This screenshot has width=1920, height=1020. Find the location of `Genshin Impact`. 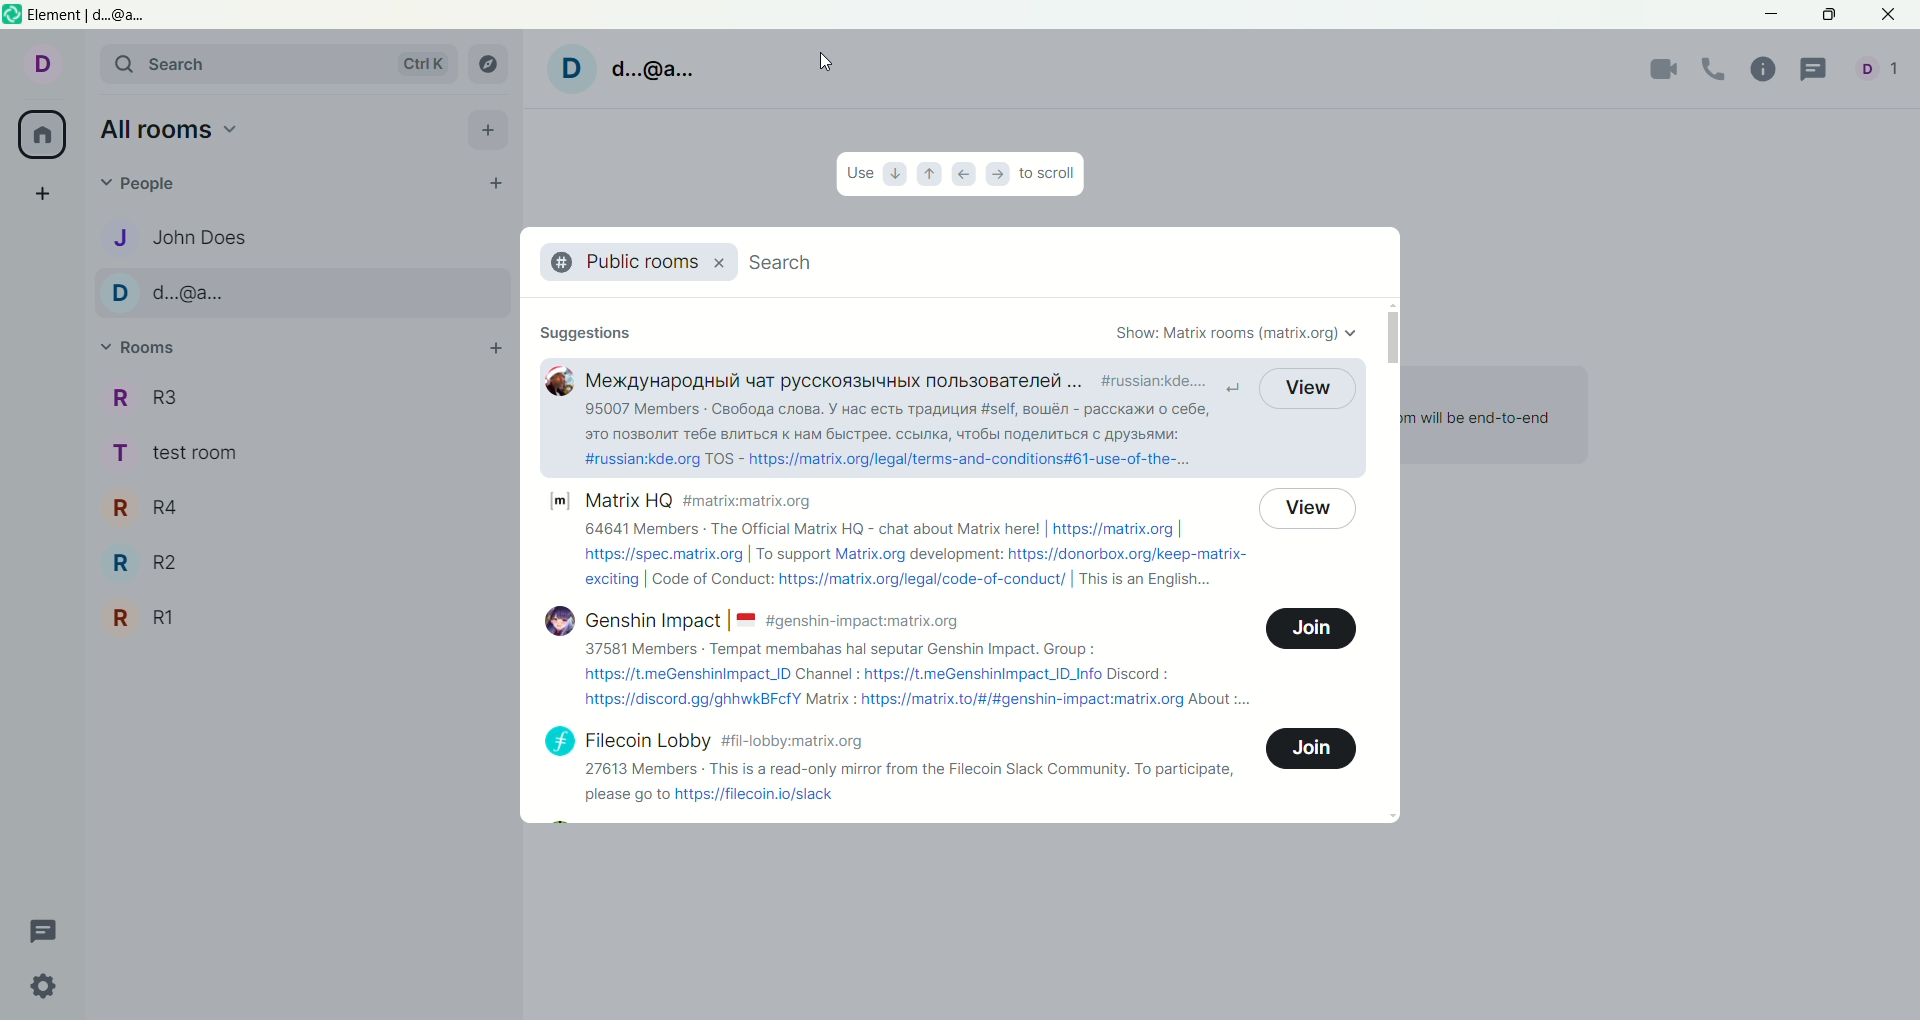

Genshin Impact is located at coordinates (654, 620).